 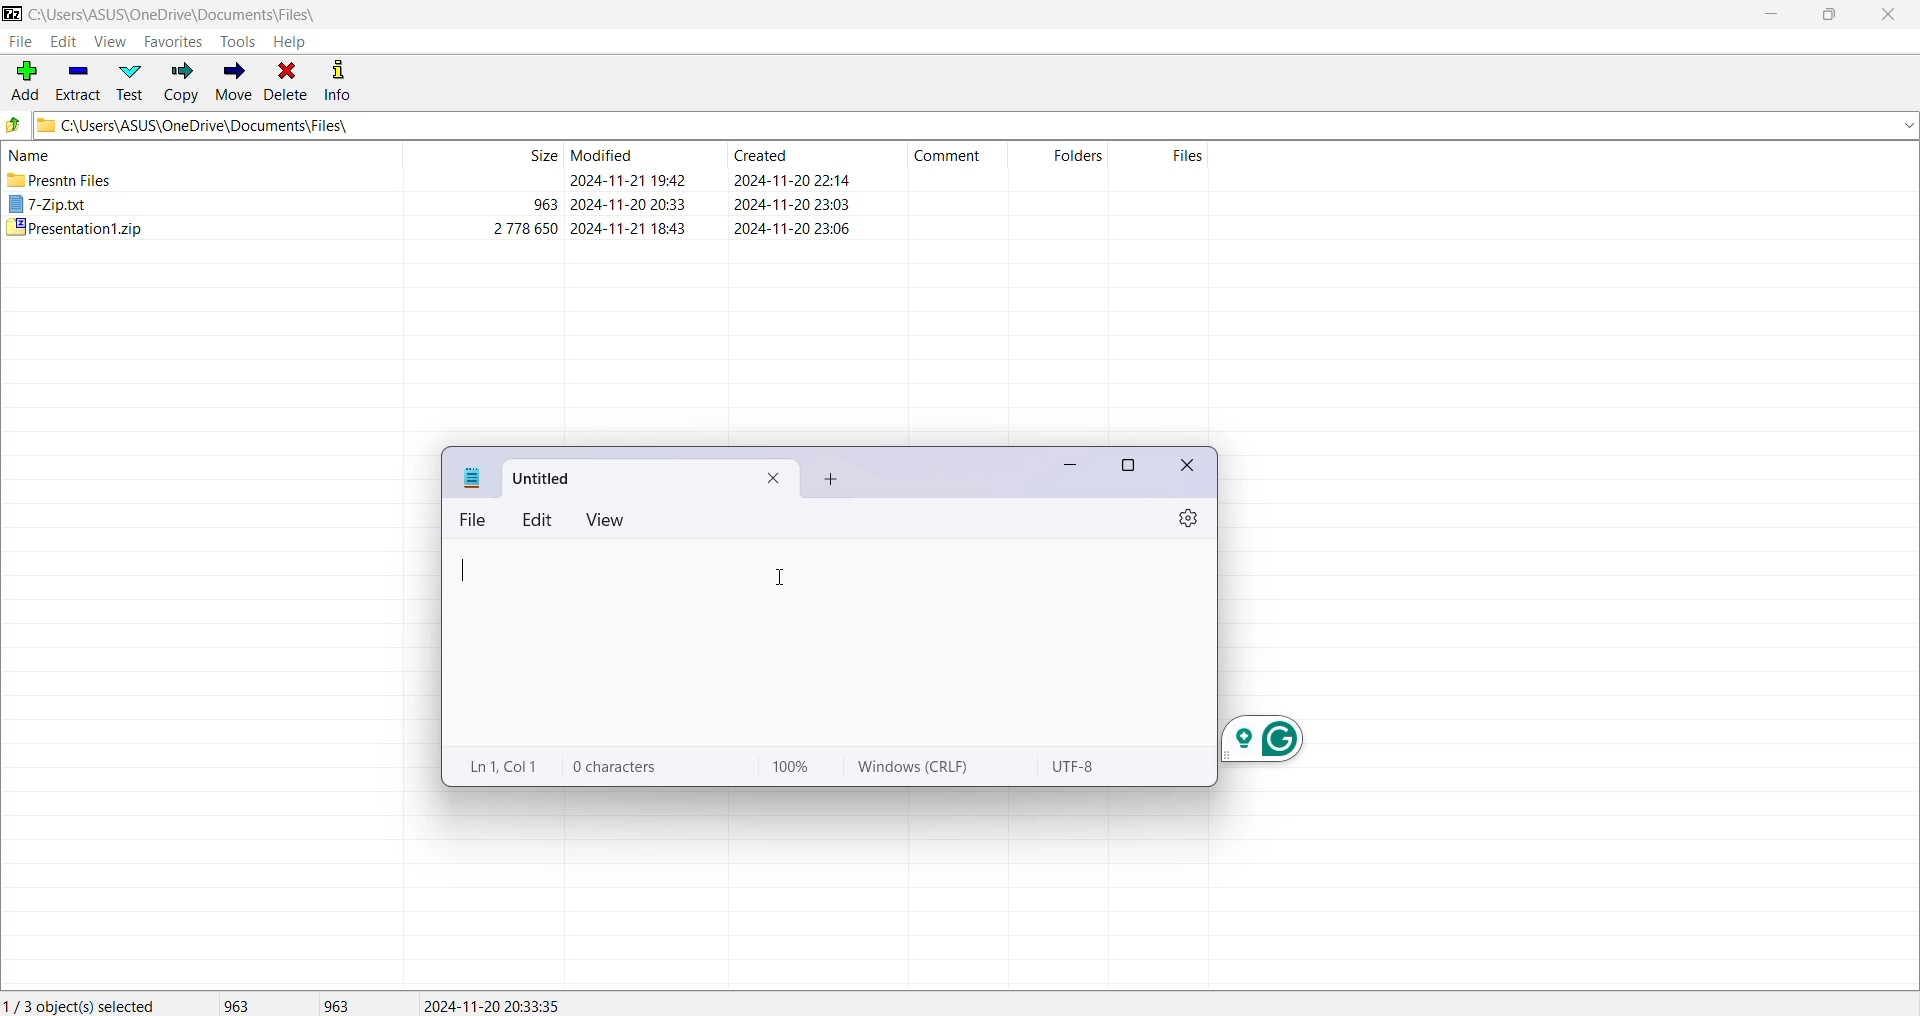 I want to click on Add, so click(x=23, y=81).